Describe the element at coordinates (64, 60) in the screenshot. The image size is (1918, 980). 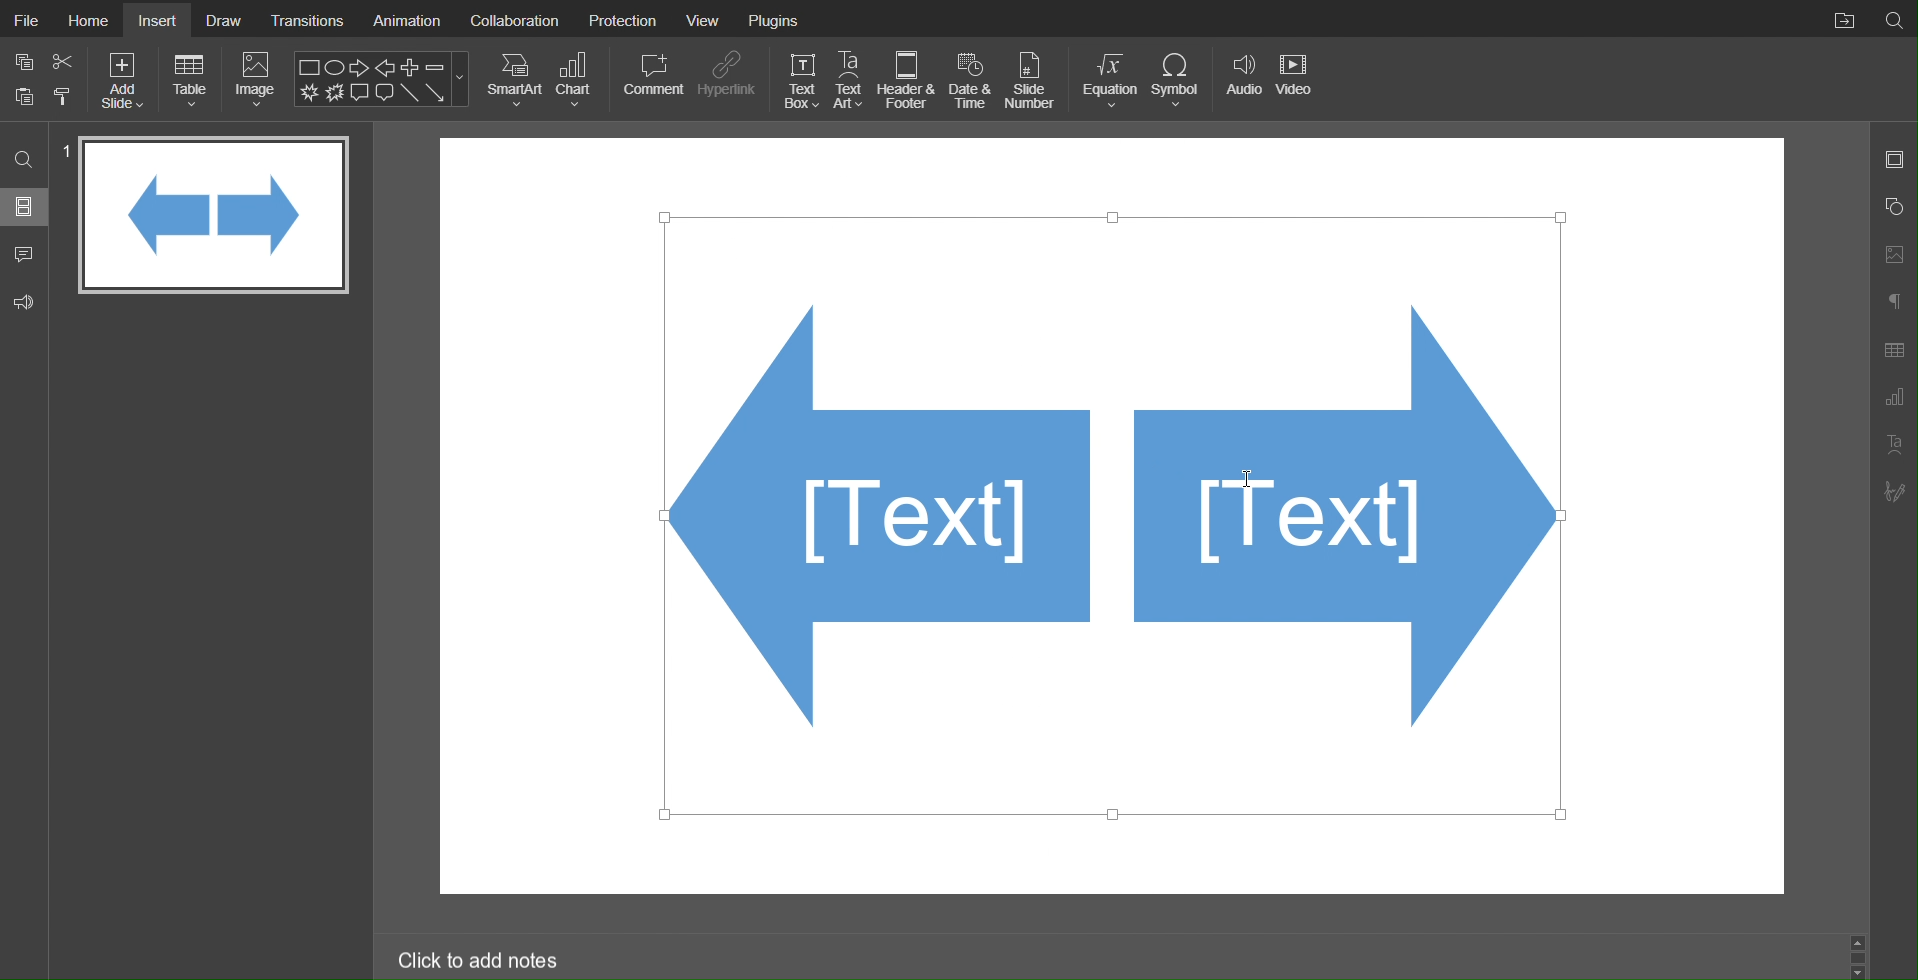
I see `cut` at that location.